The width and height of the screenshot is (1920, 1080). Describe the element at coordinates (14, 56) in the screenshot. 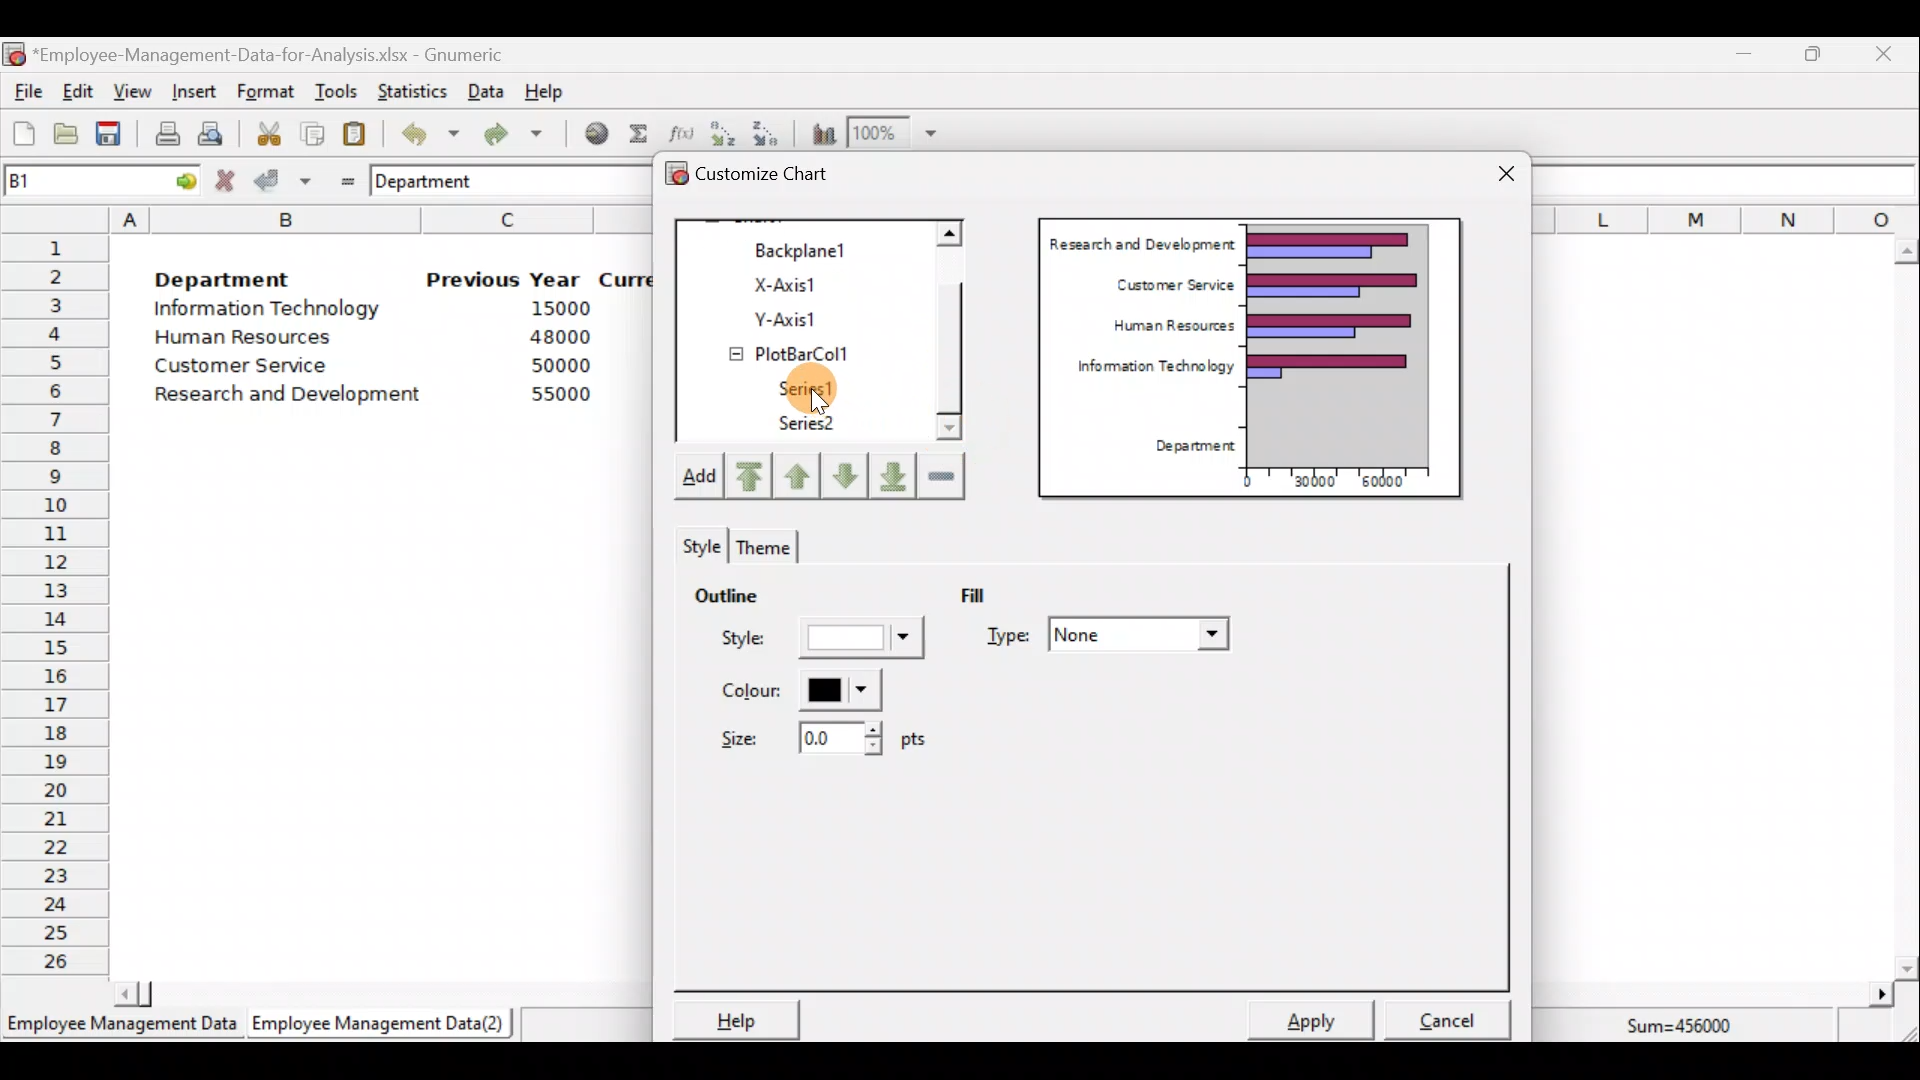

I see `Gnumeric logo` at that location.